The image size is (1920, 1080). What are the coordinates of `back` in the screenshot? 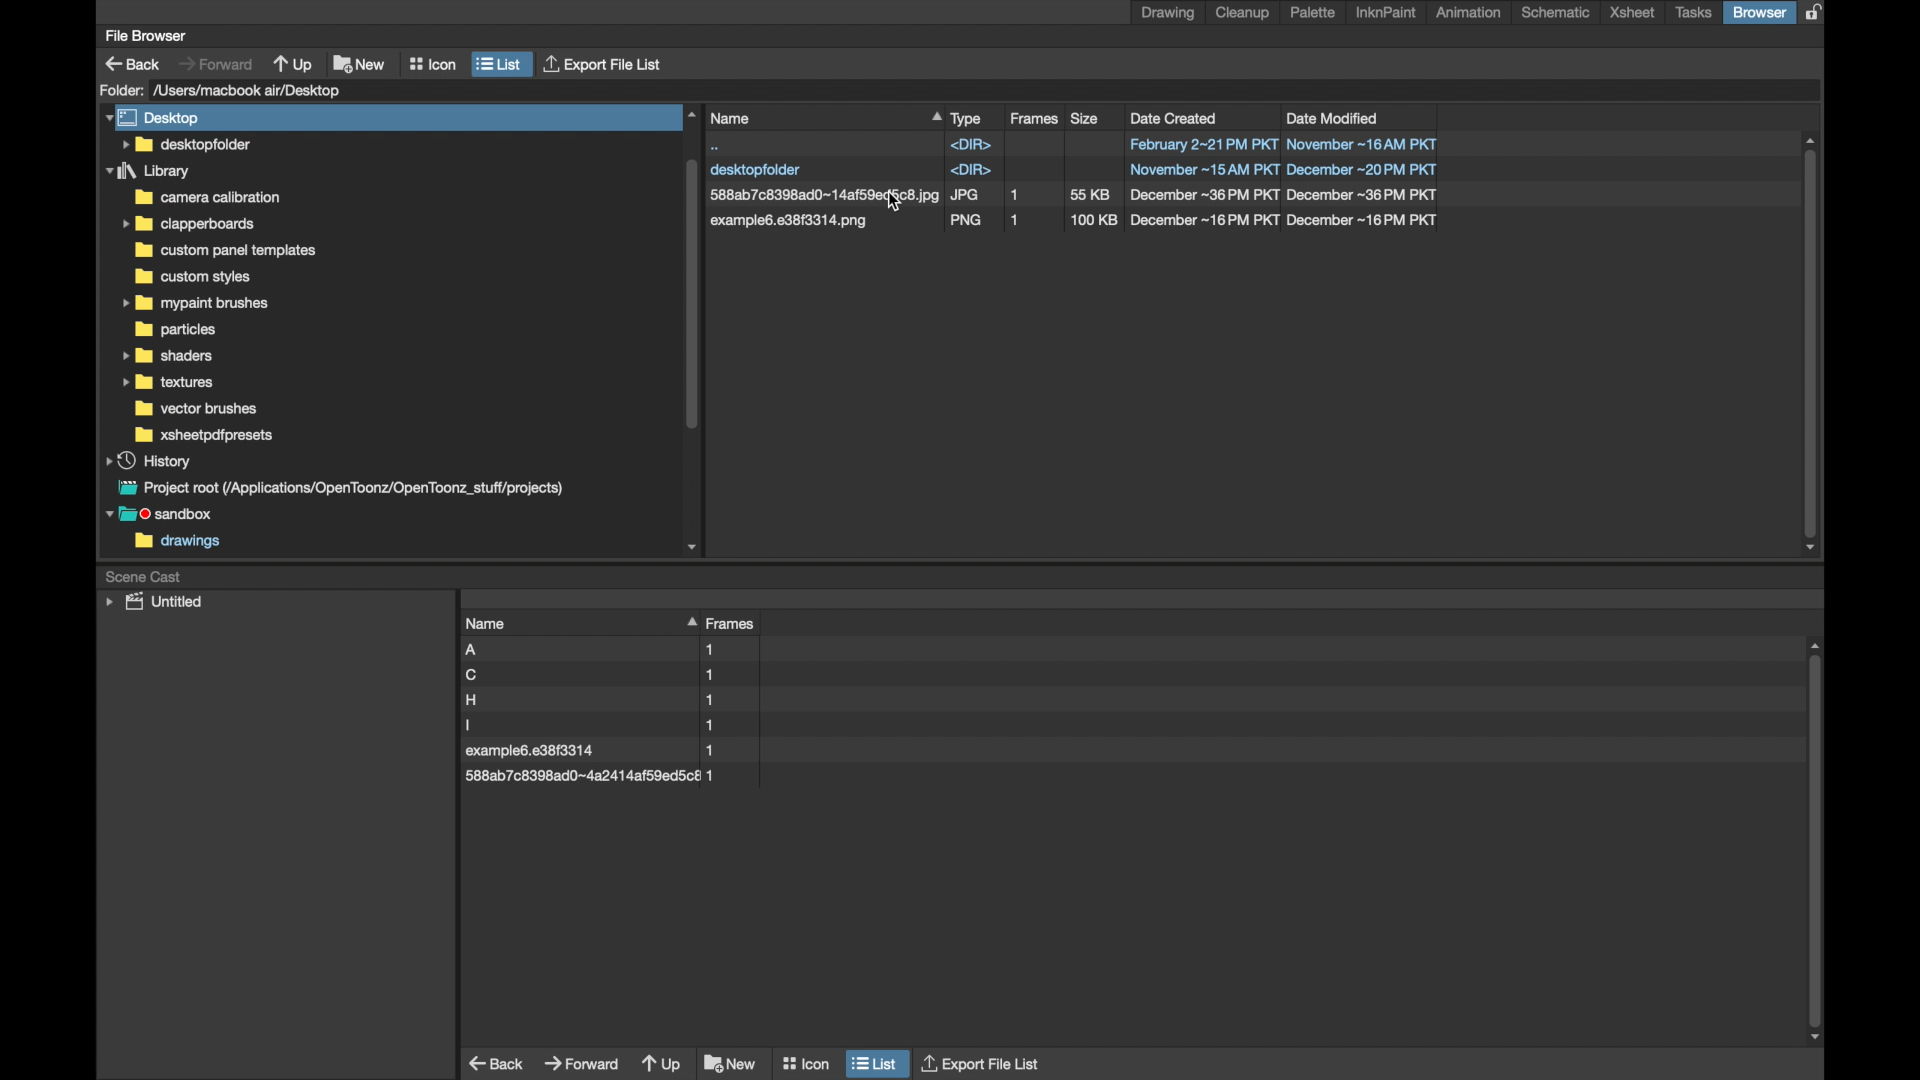 It's located at (498, 1063).